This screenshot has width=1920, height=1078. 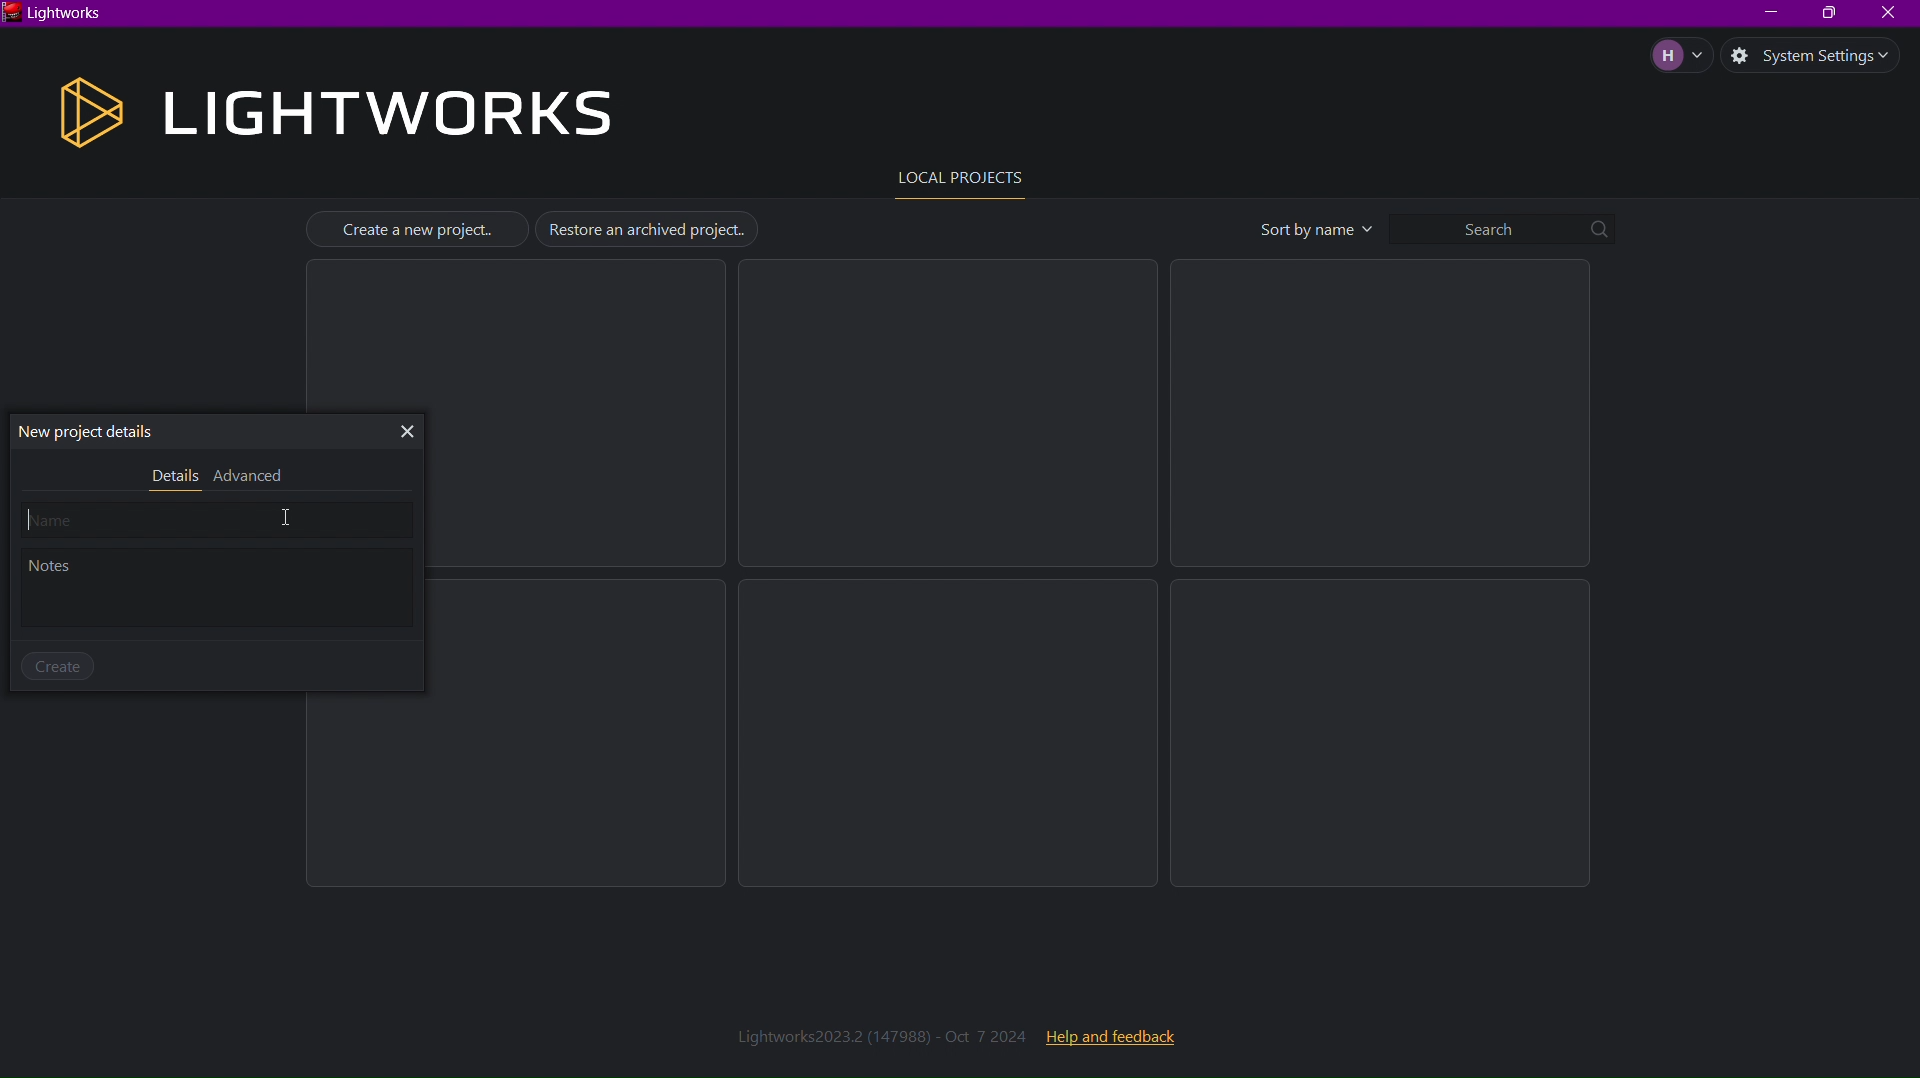 I want to click on Help and feedback, so click(x=1109, y=1036).